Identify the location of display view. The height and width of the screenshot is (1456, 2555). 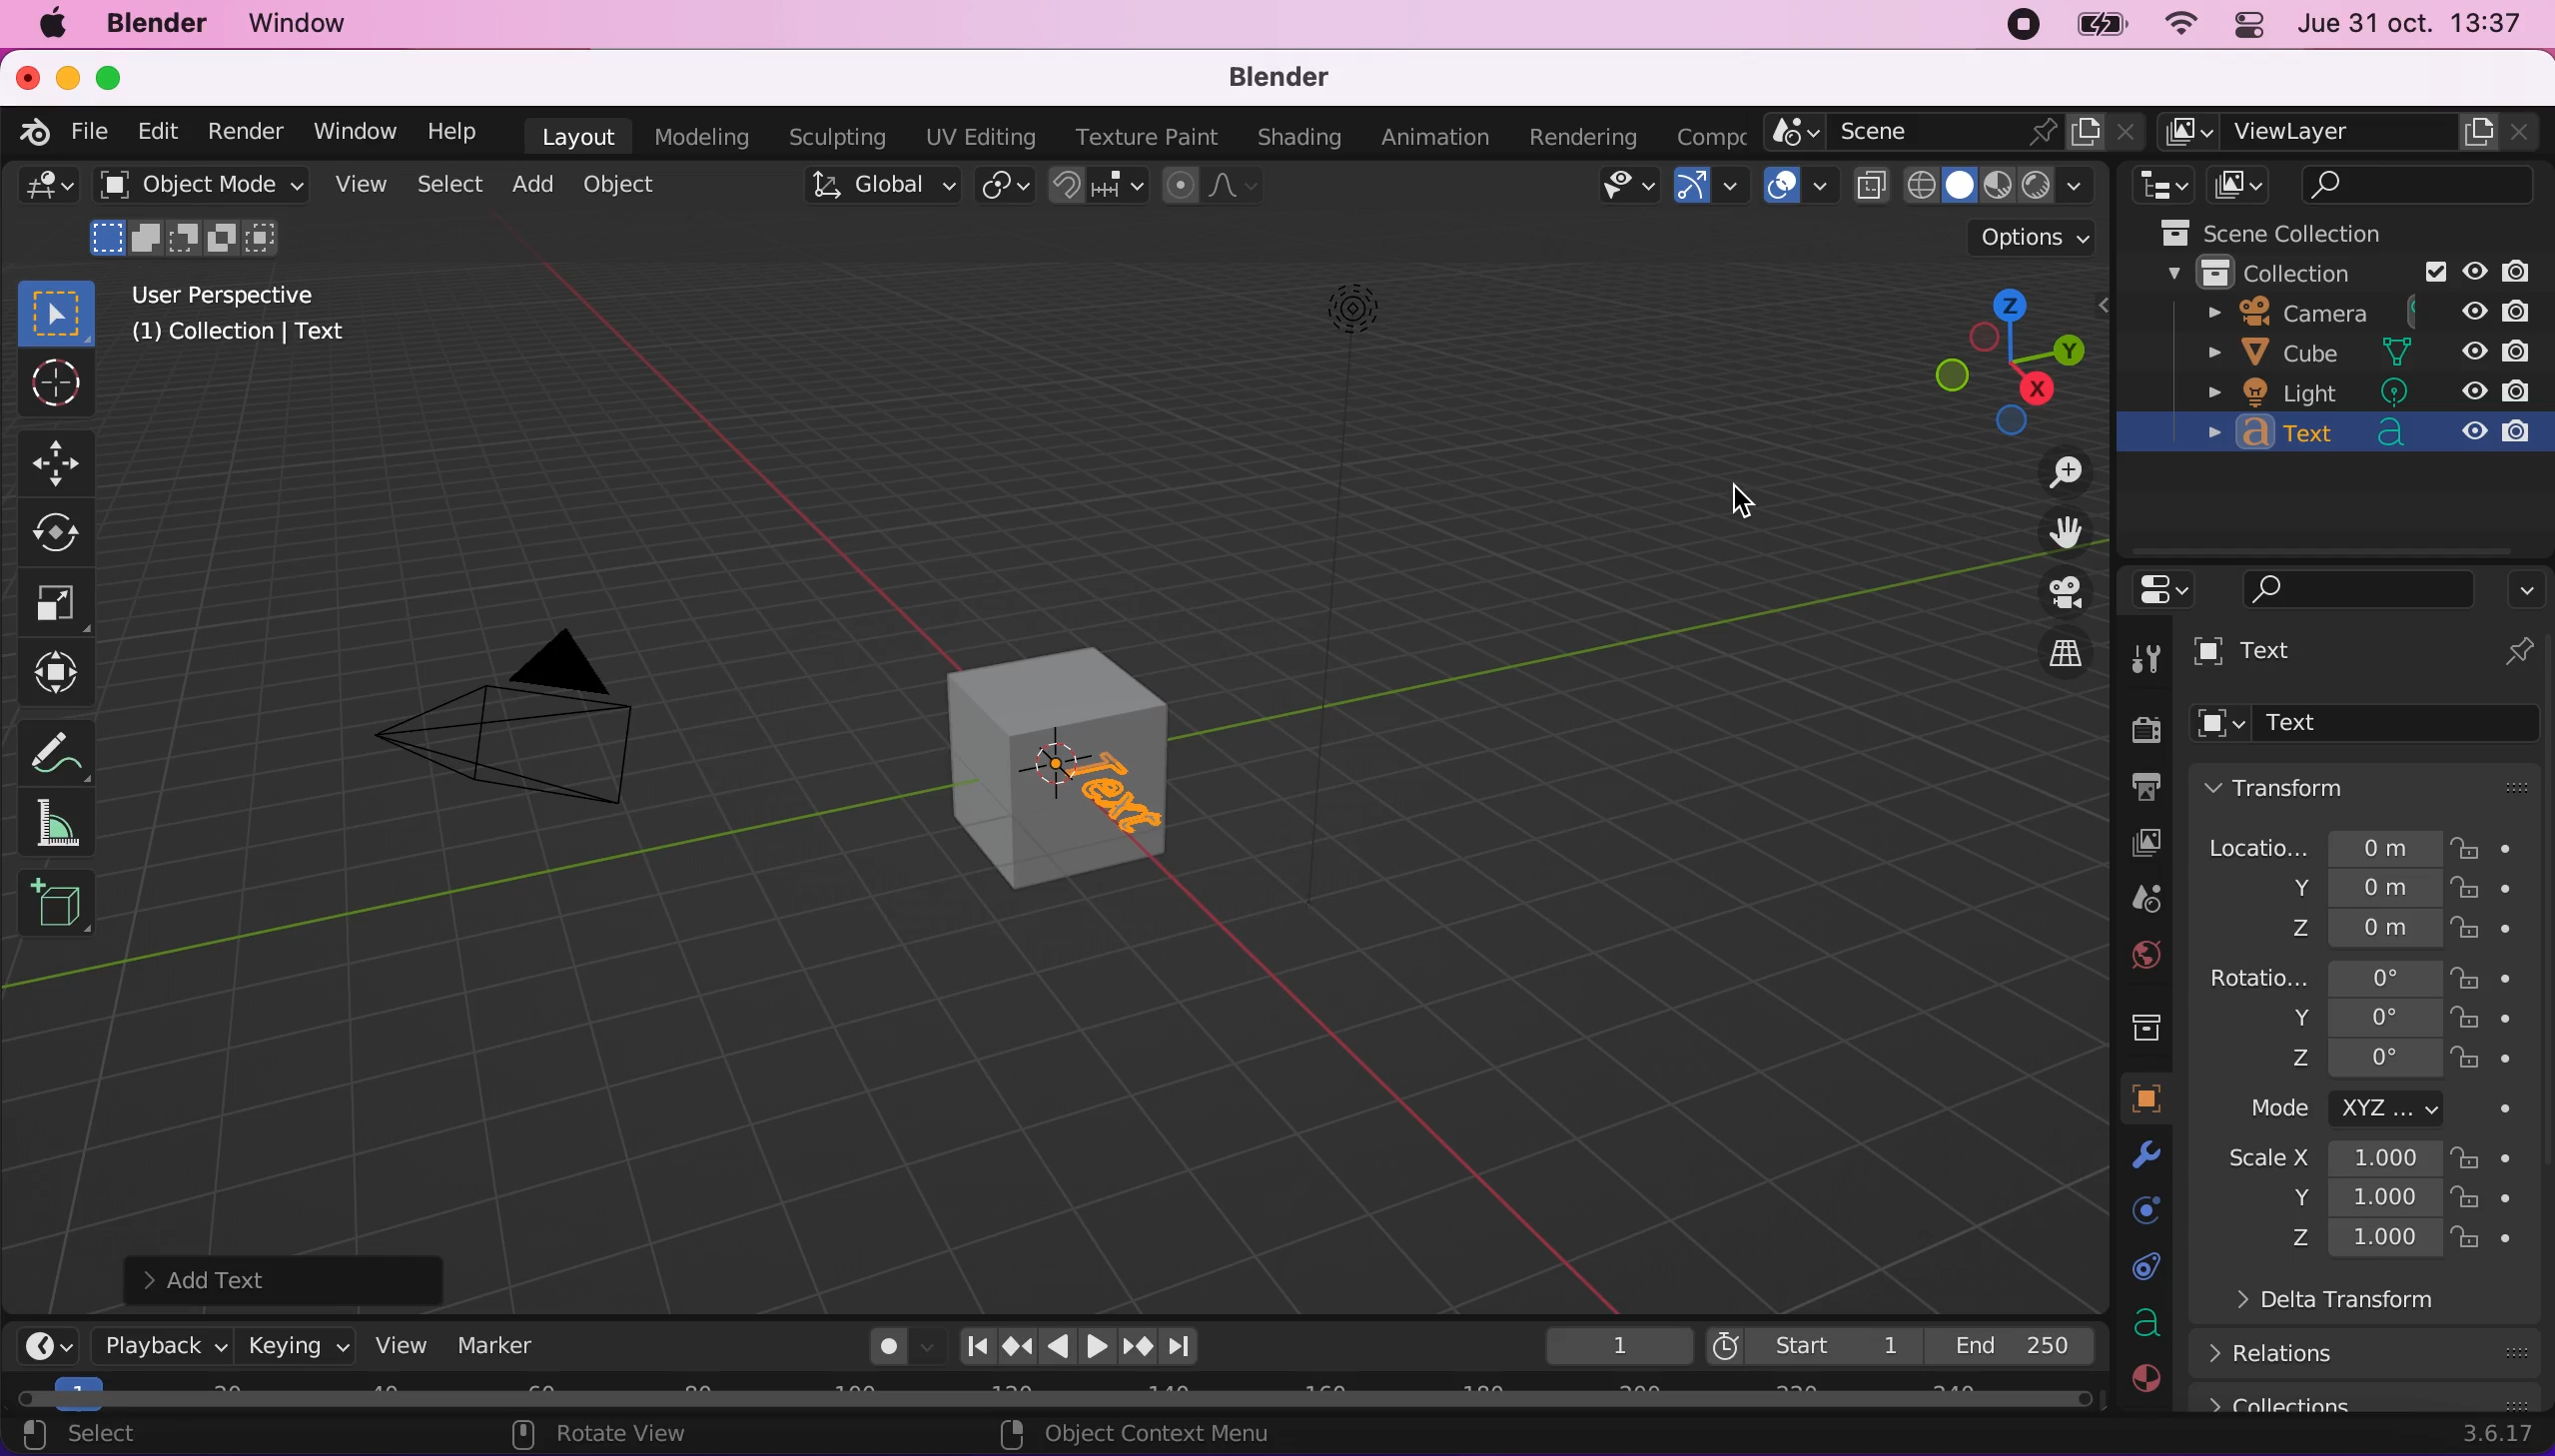
(2247, 186).